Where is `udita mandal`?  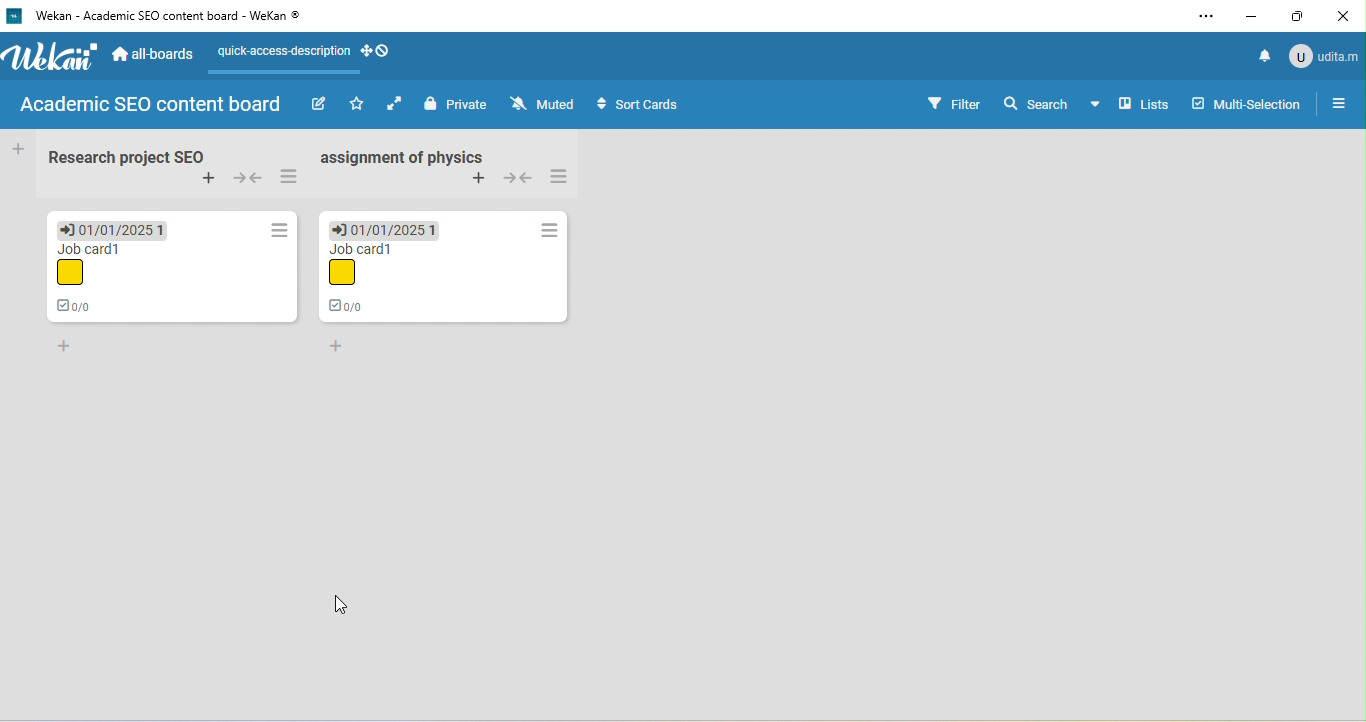
udita mandal is located at coordinates (1326, 56).